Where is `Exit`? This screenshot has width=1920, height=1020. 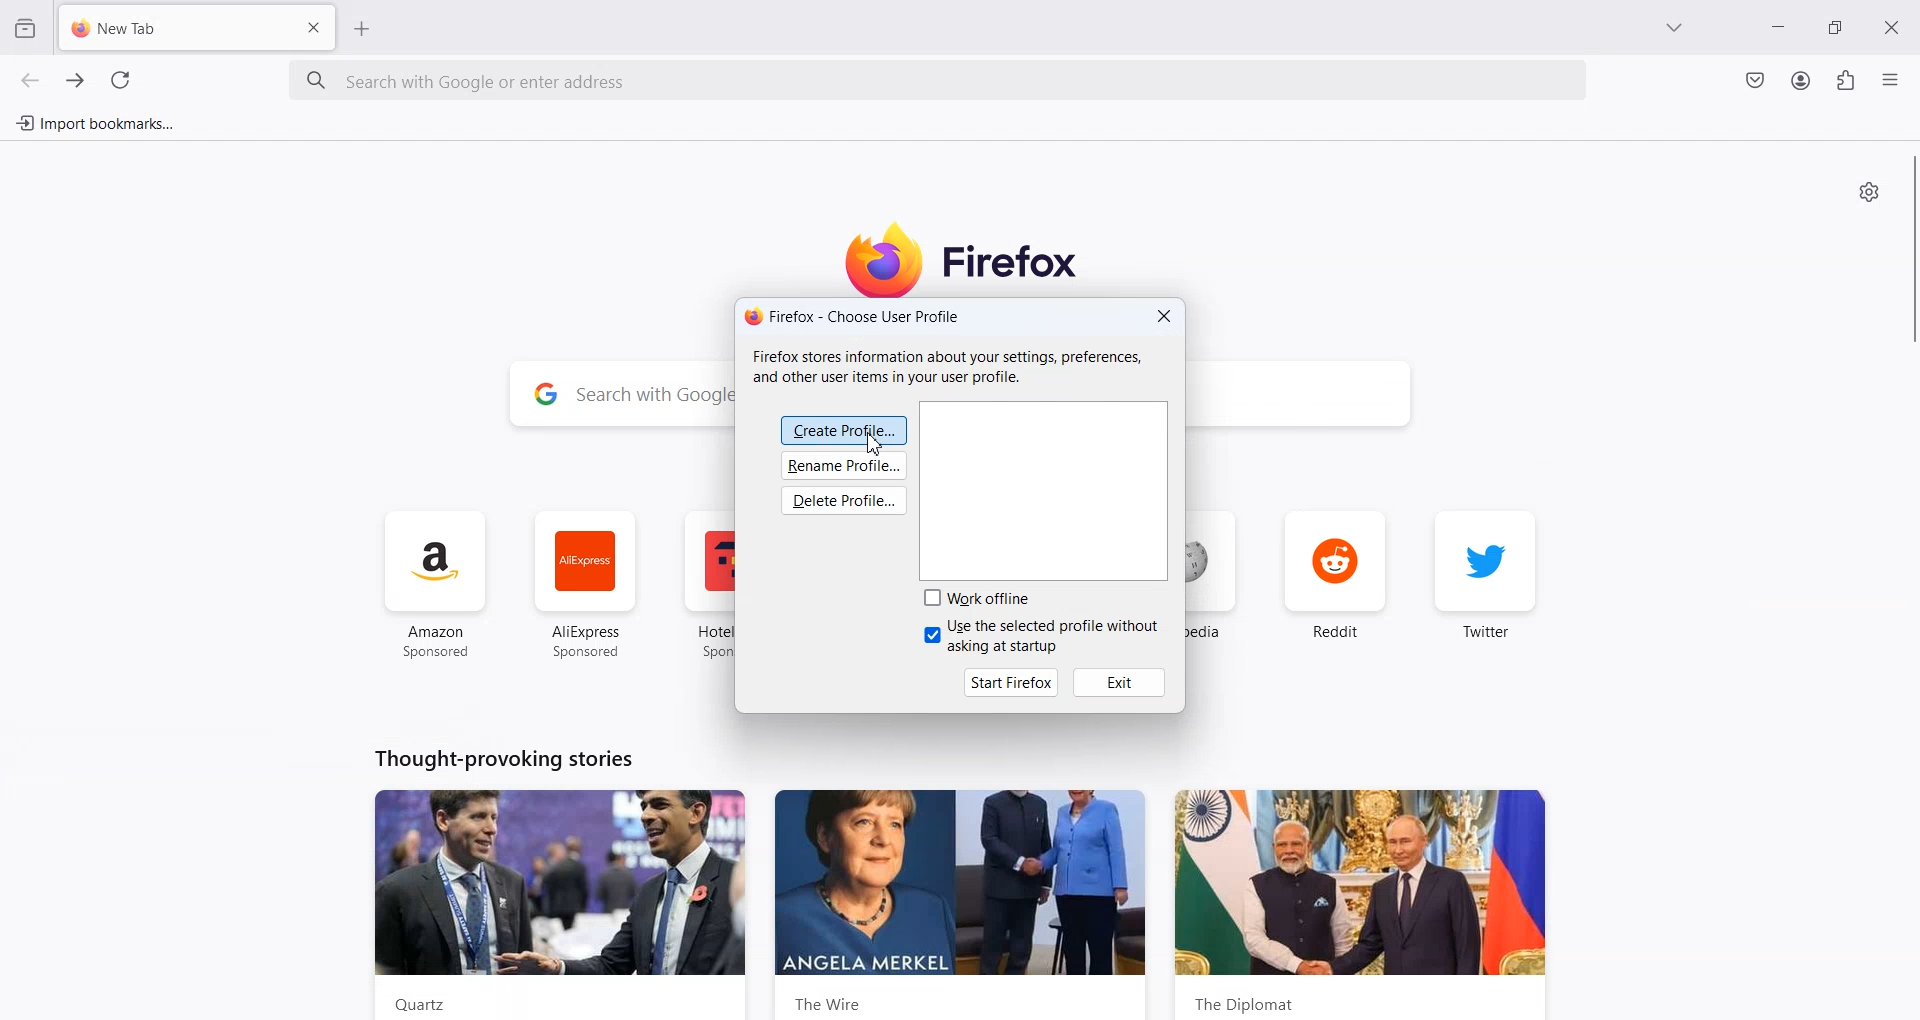 Exit is located at coordinates (1121, 682).